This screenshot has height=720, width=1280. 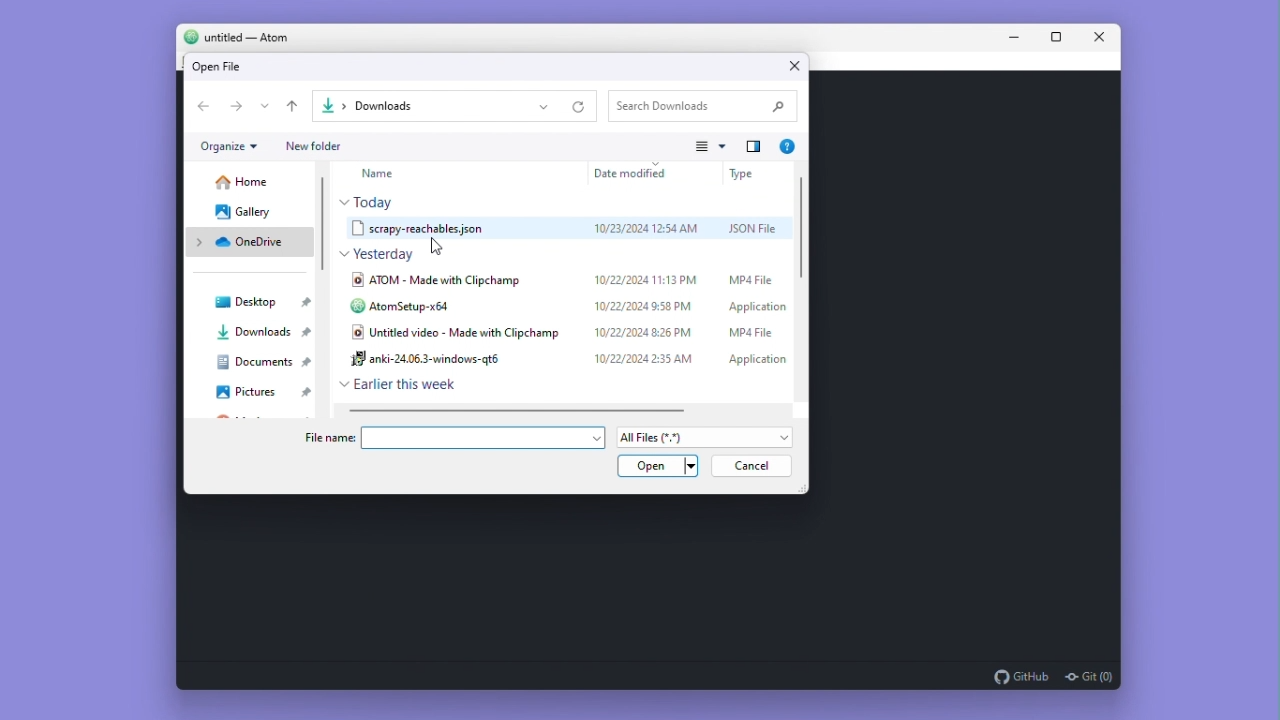 What do you see at coordinates (791, 146) in the screenshot?
I see `Show more info` at bounding box center [791, 146].